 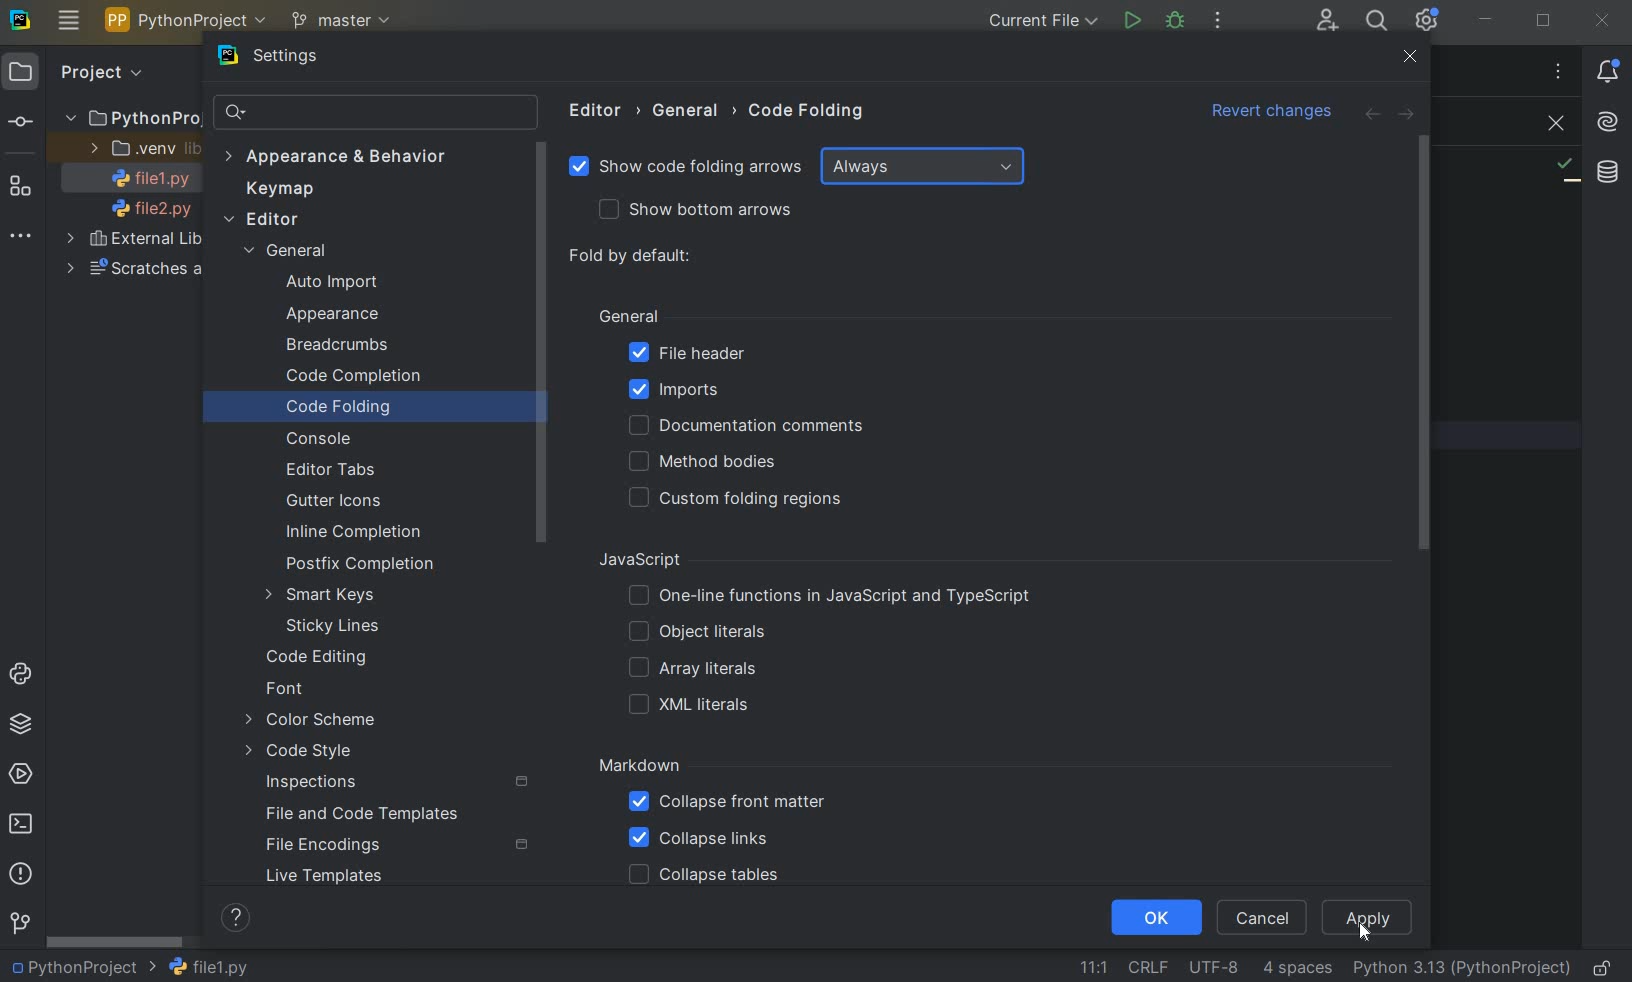 What do you see at coordinates (1273, 107) in the screenshot?
I see `Revert changes` at bounding box center [1273, 107].